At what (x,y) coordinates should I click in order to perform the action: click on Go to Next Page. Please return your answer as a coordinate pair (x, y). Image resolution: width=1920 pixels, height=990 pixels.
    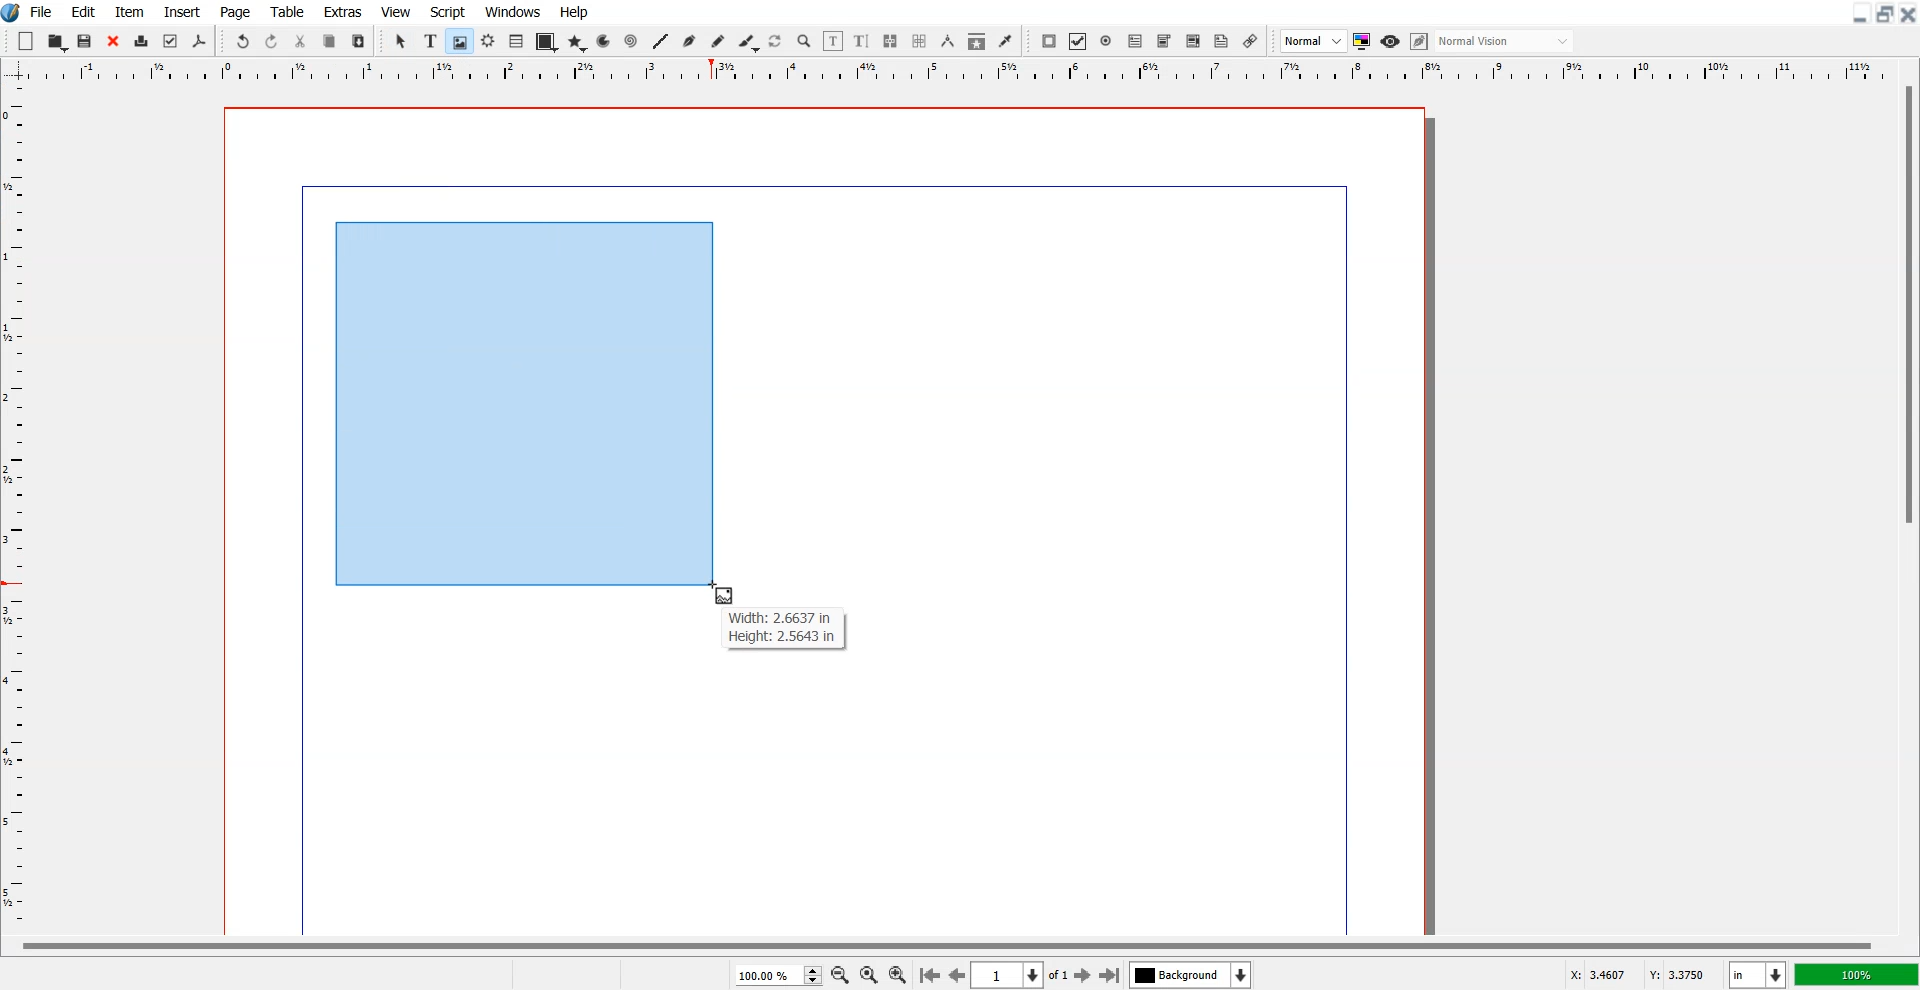
    Looking at the image, I should click on (1085, 976).